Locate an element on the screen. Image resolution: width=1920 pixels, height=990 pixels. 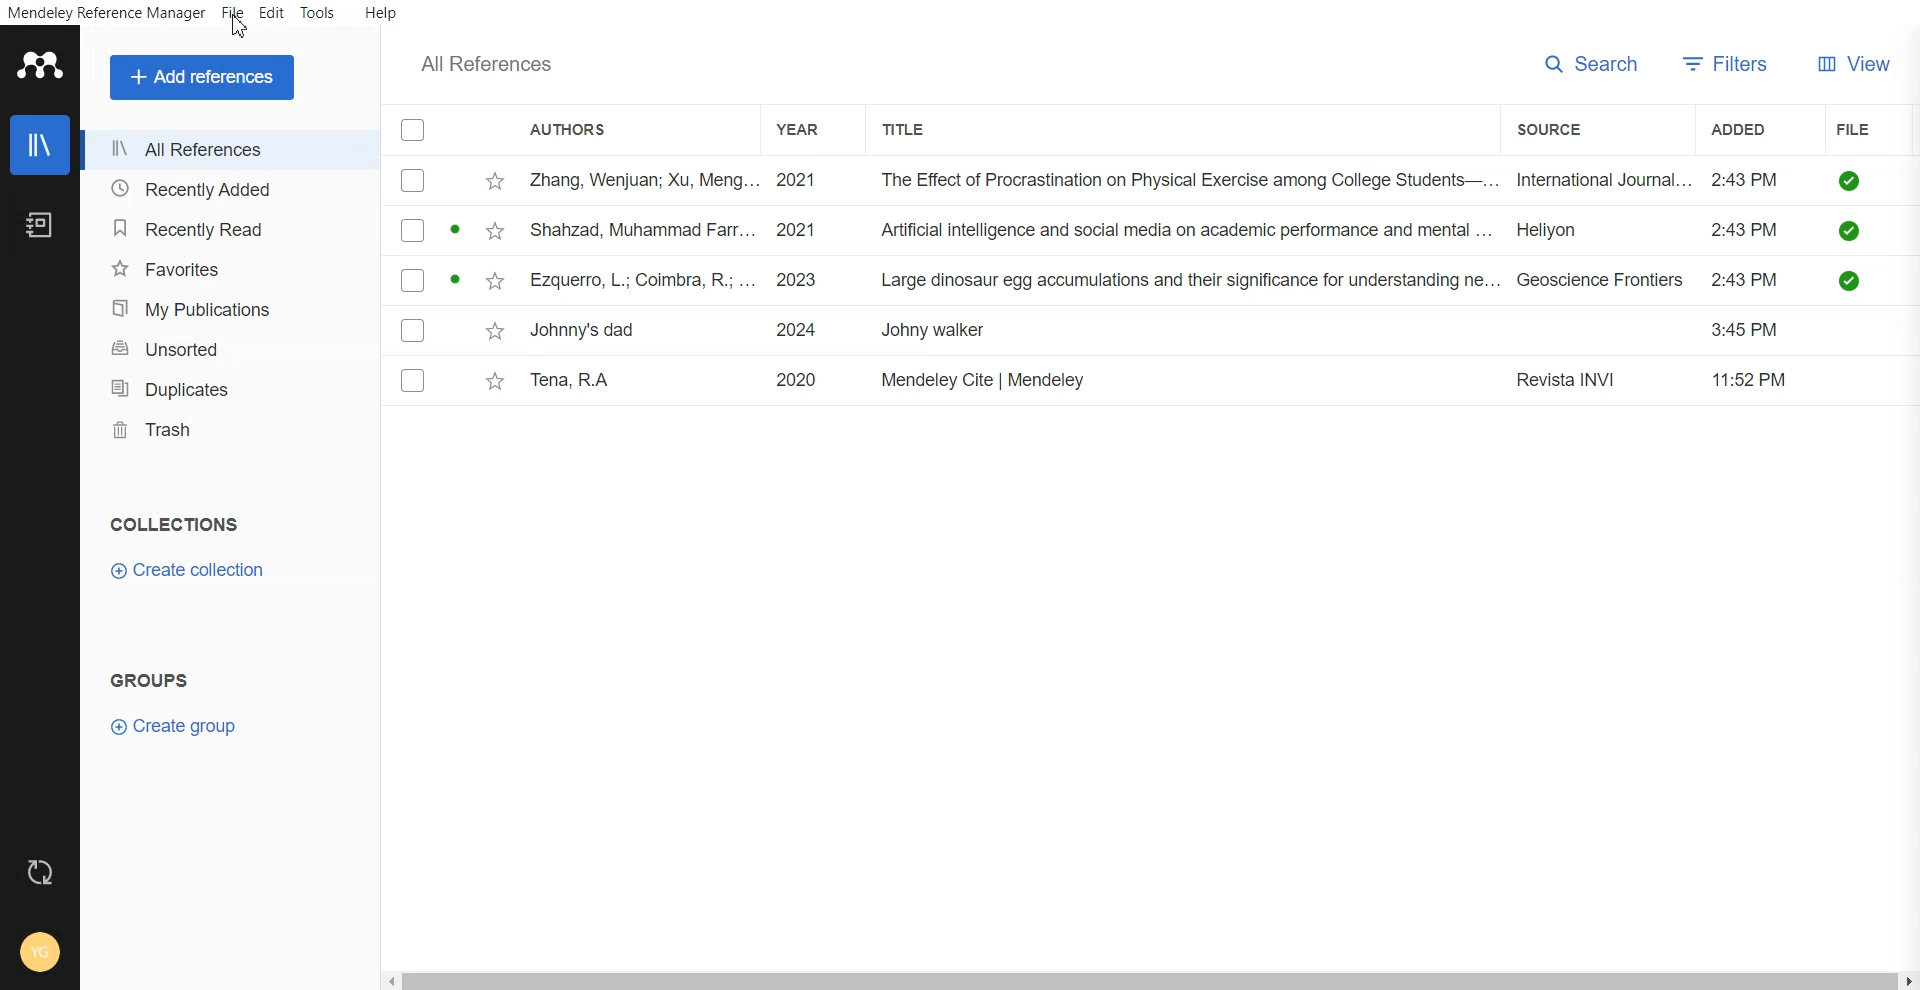
Shahzad, Muhammad Farr. is located at coordinates (647, 229).